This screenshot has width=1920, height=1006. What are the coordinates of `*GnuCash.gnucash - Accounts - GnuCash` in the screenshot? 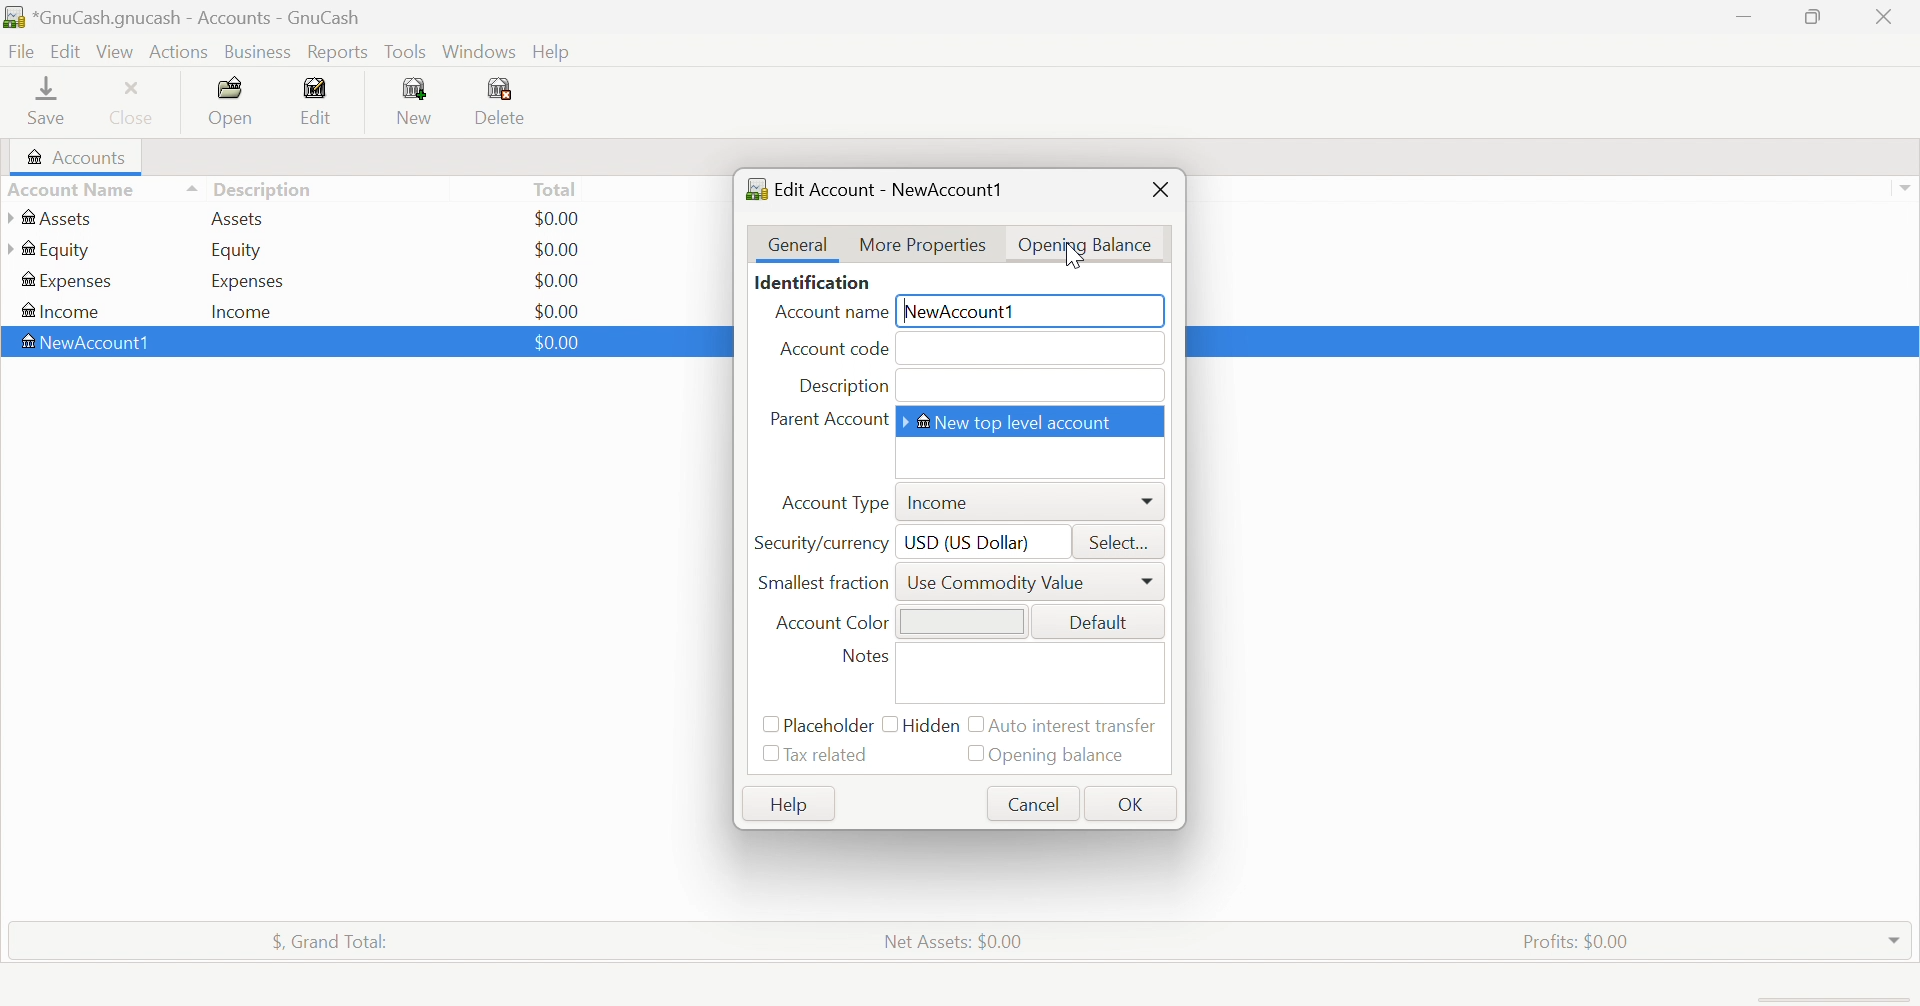 It's located at (184, 17).